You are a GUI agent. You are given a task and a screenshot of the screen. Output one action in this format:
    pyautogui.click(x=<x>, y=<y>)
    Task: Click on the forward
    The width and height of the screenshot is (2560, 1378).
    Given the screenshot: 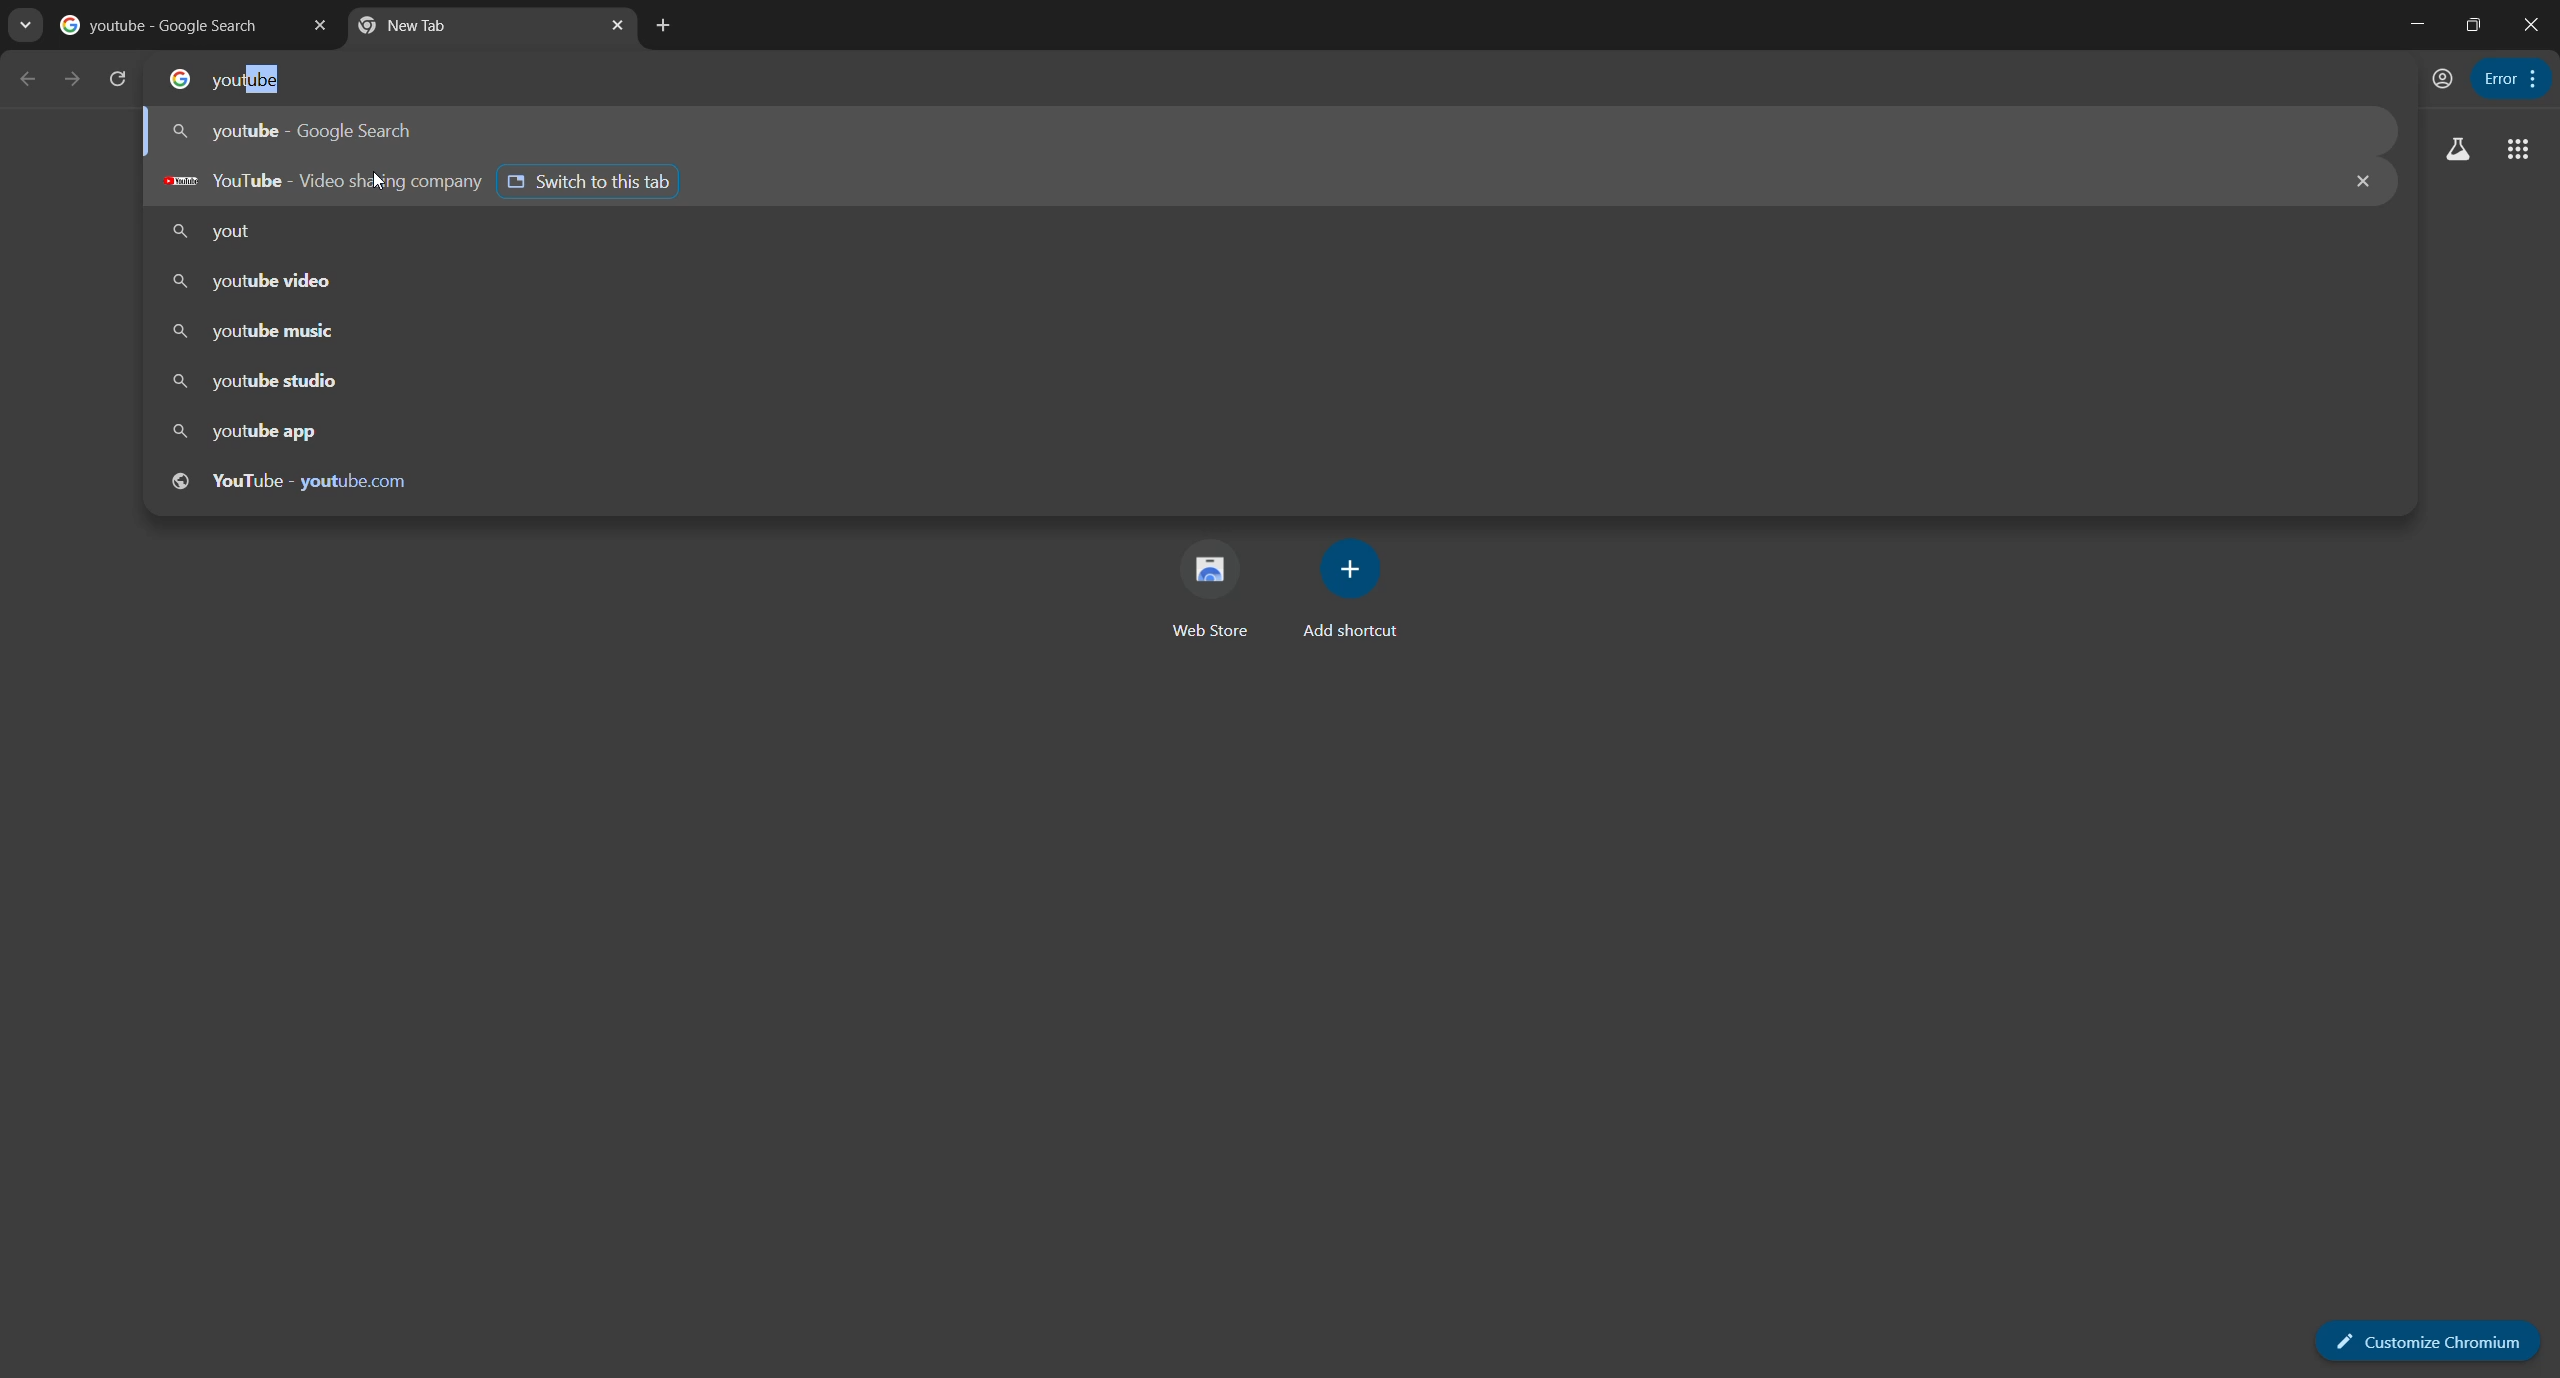 What is the action you would take?
    pyautogui.click(x=70, y=78)
    